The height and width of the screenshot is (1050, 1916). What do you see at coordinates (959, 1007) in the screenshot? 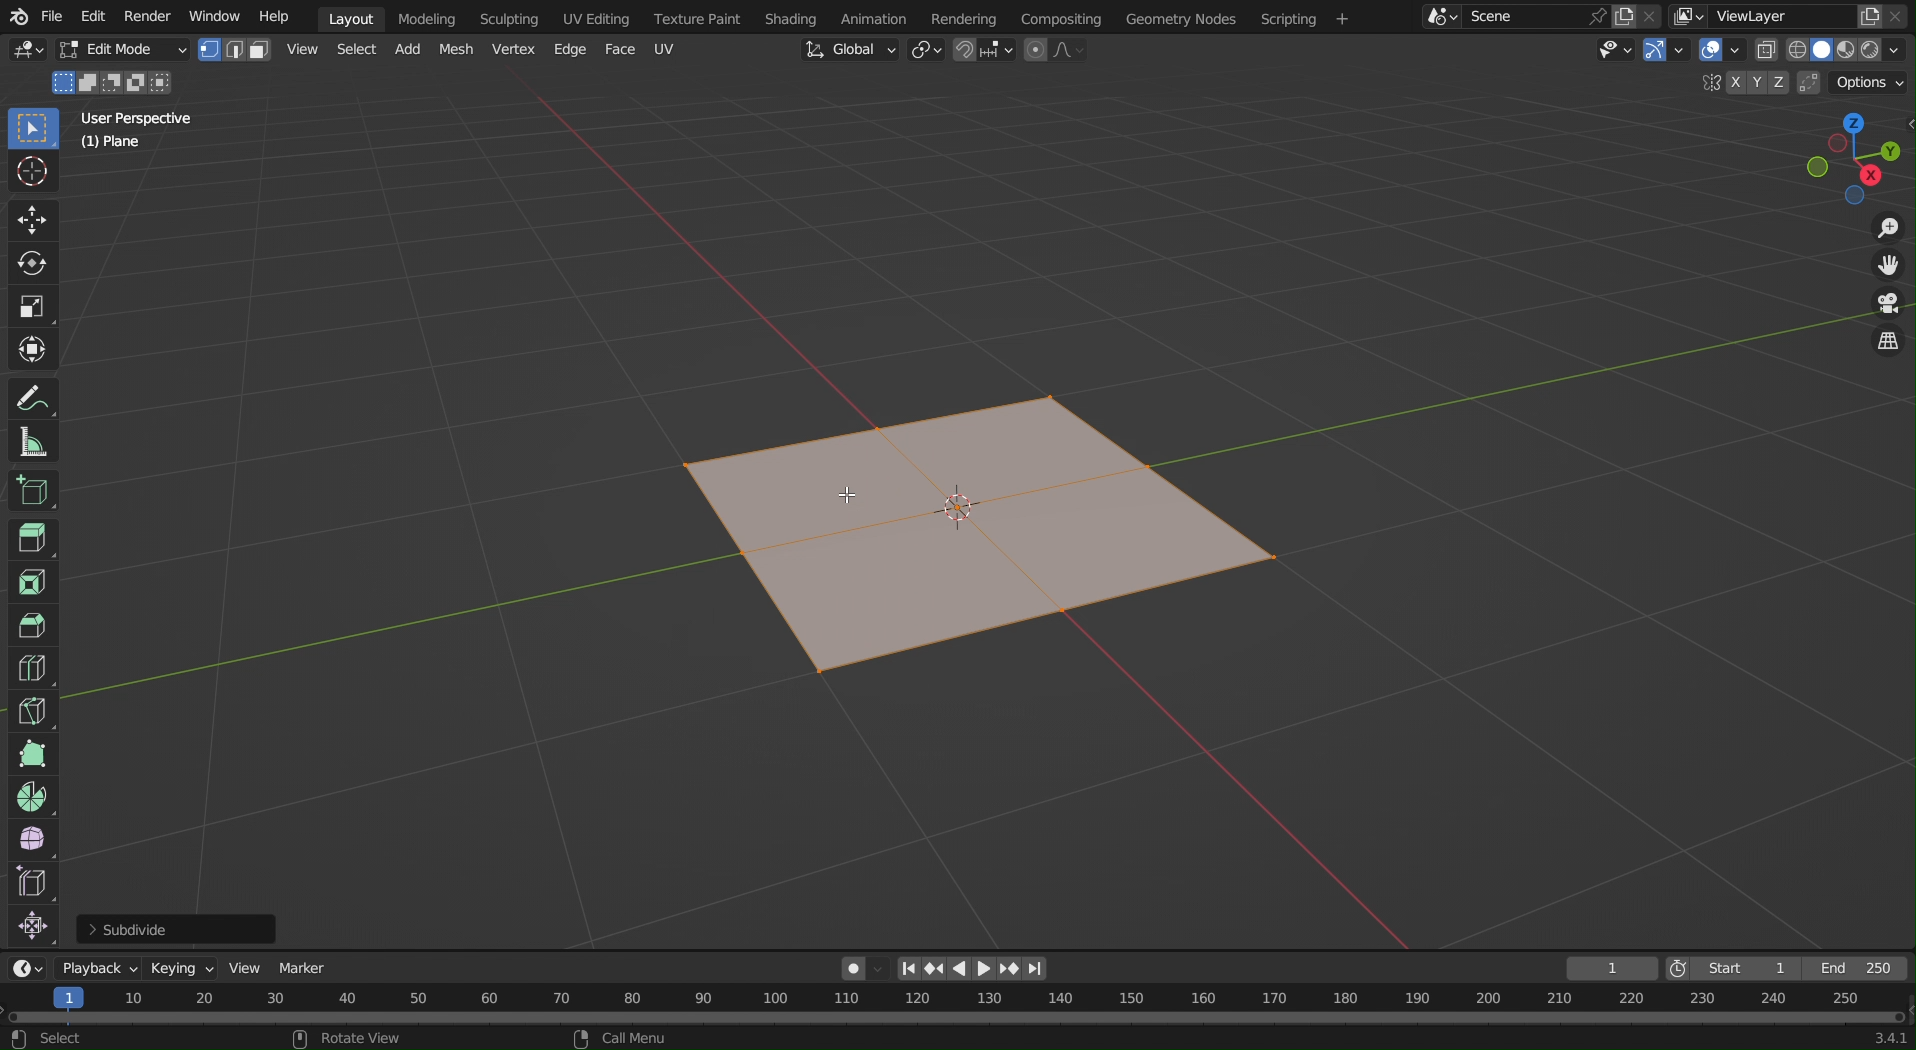
I see `Timeline` at bounding box center [959, 1007].